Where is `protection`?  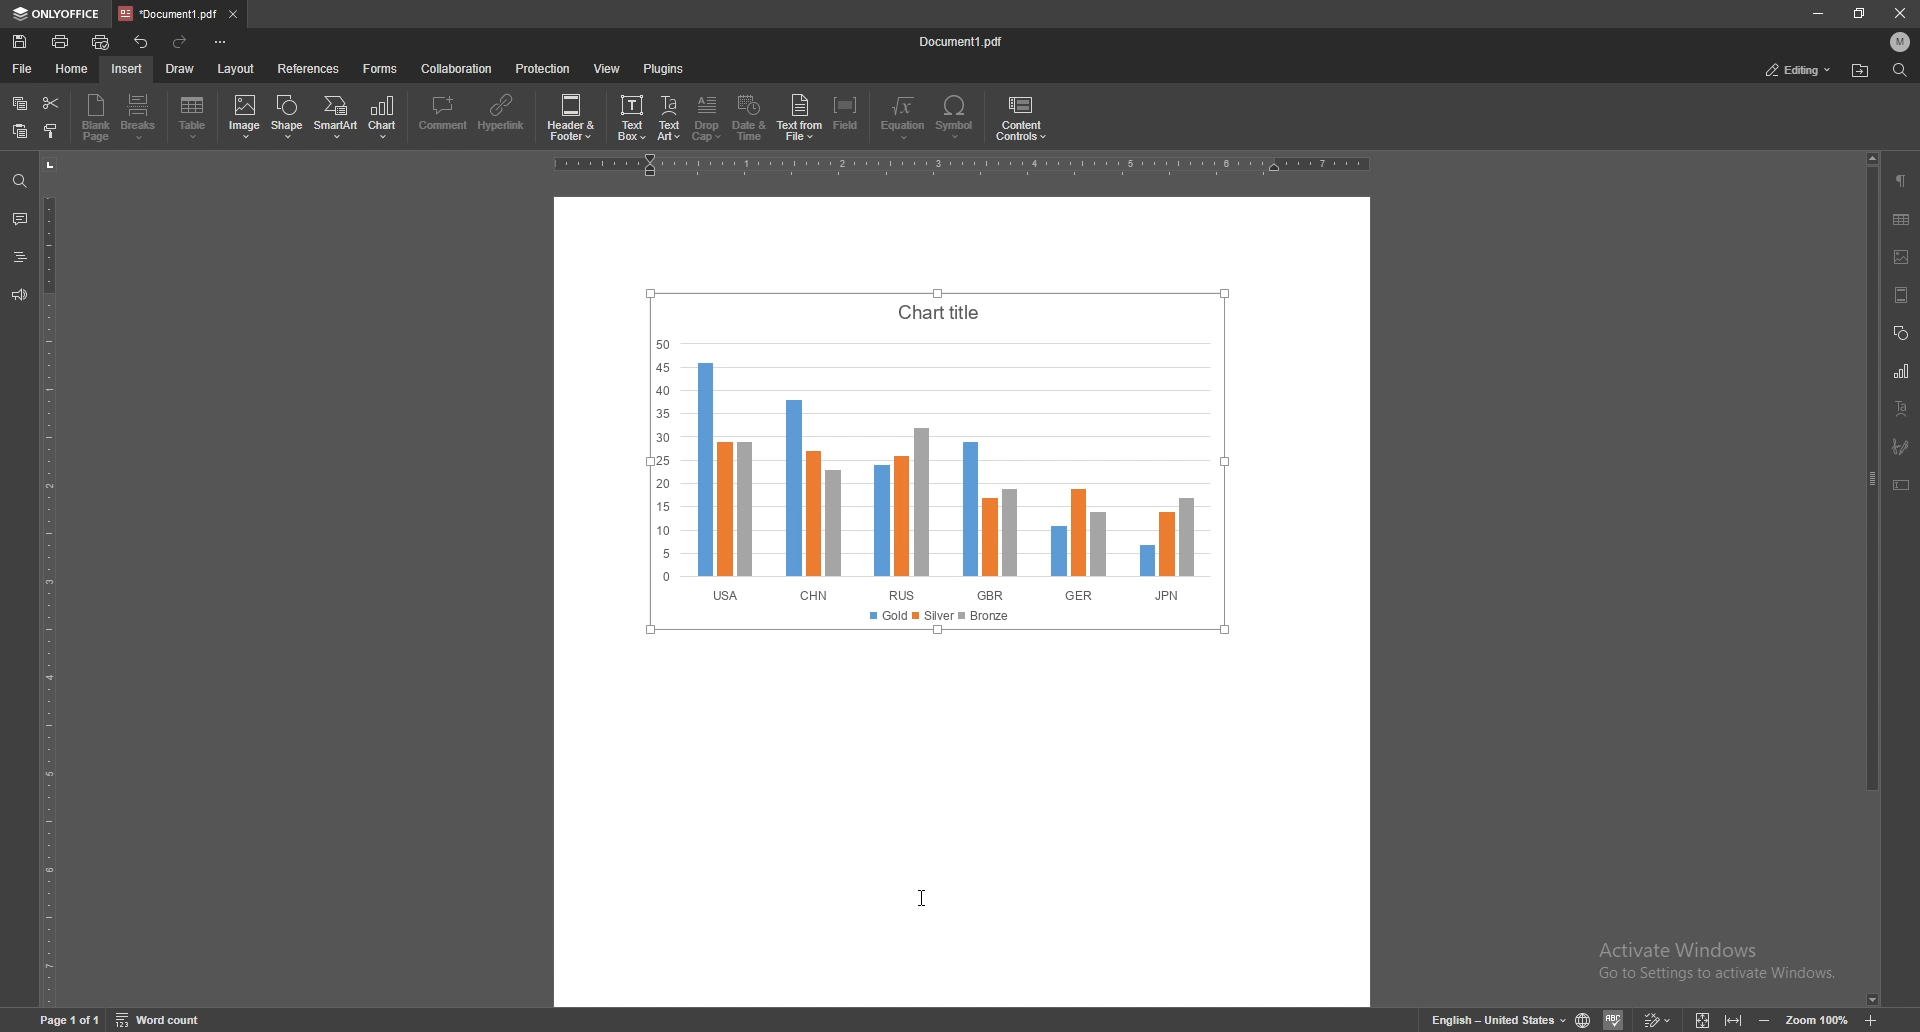 protection is located at coordinates (543, 68).